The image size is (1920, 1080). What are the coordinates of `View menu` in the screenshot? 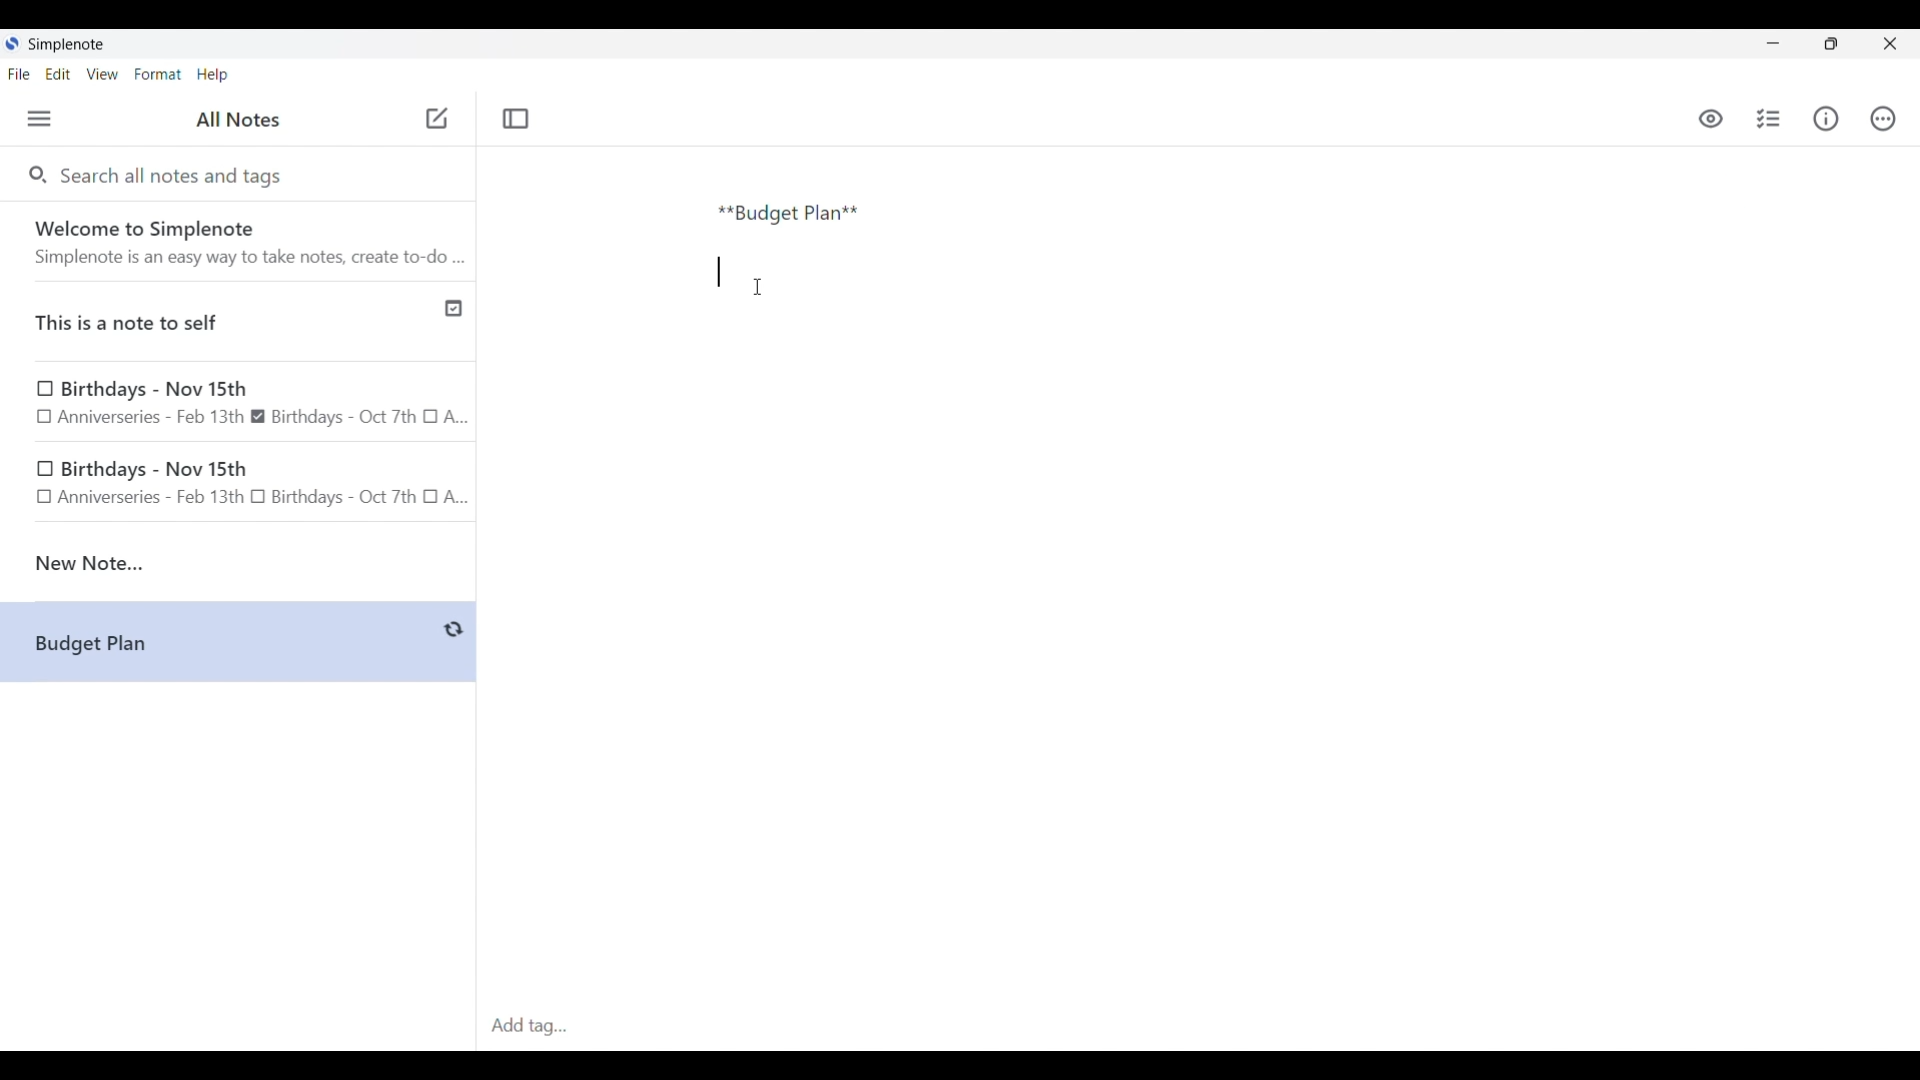 It's located at (103, 73).